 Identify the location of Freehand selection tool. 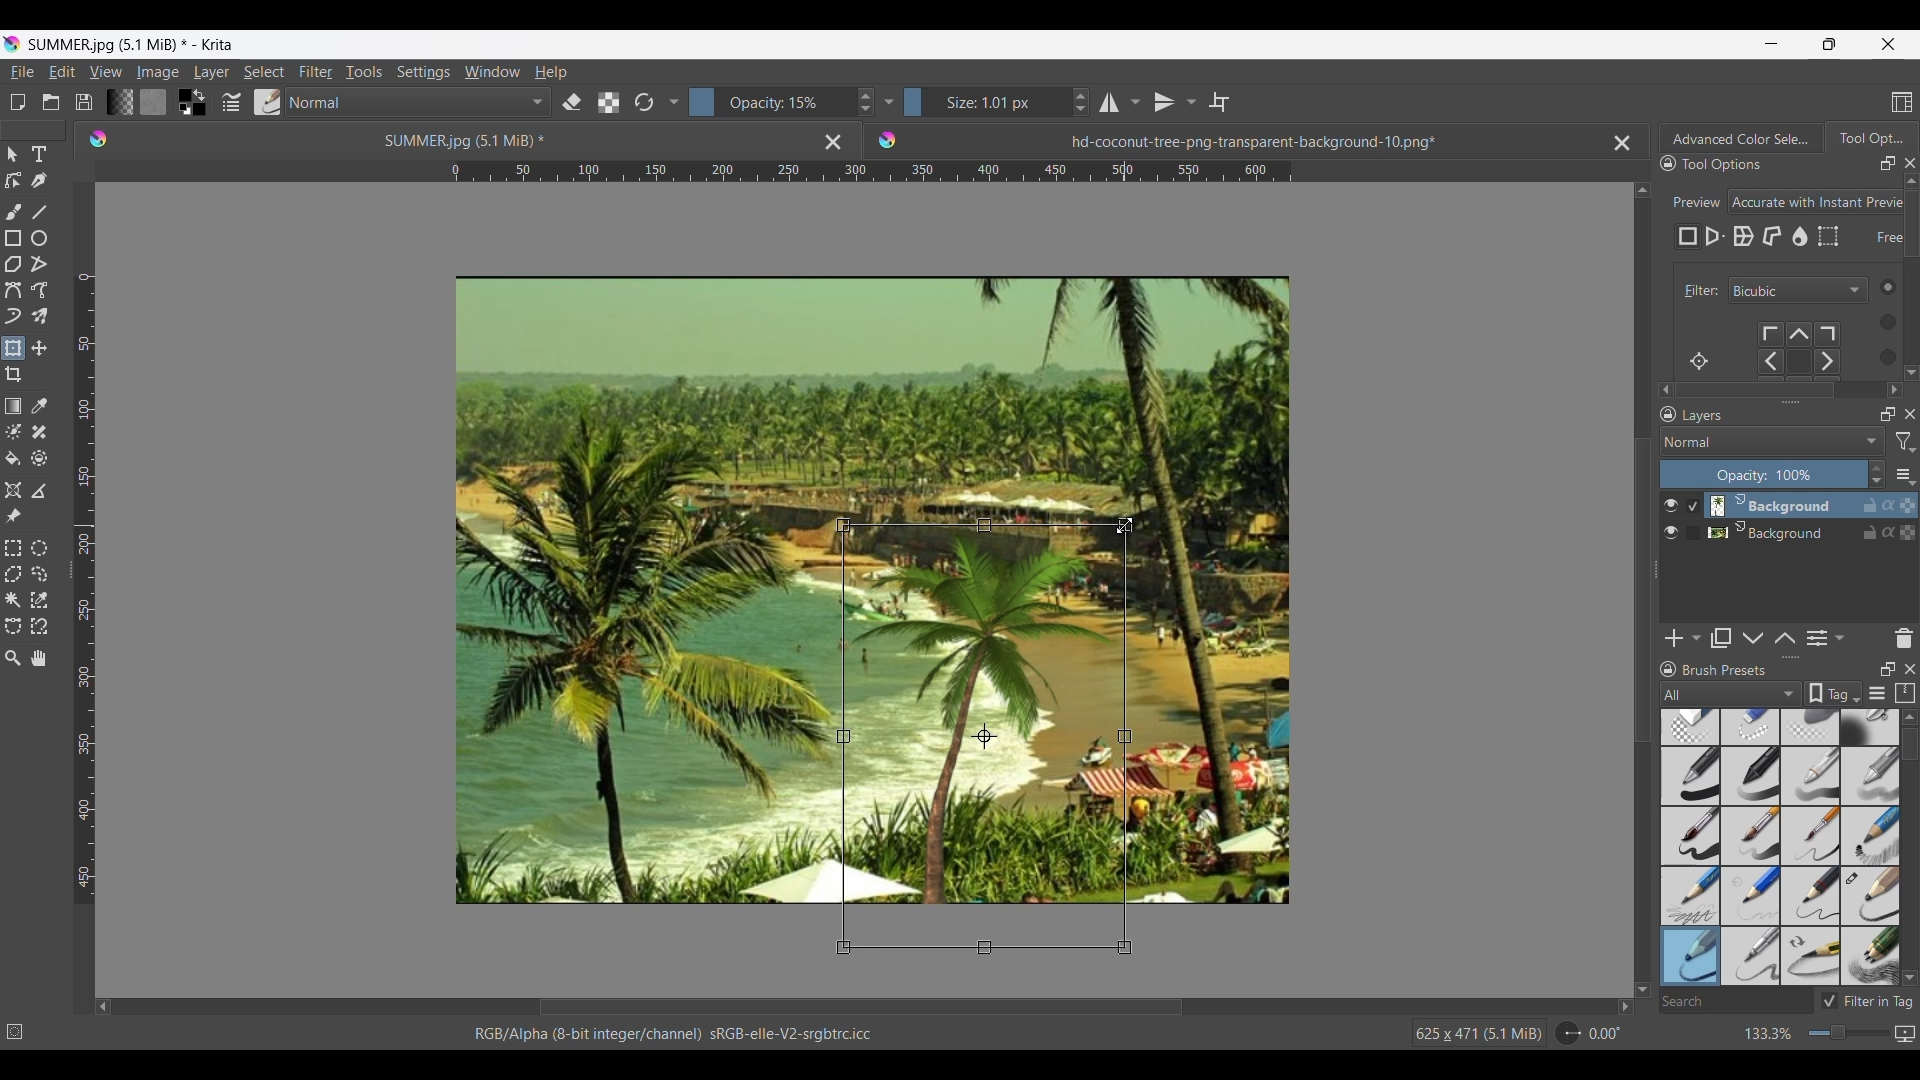
(38, 573).